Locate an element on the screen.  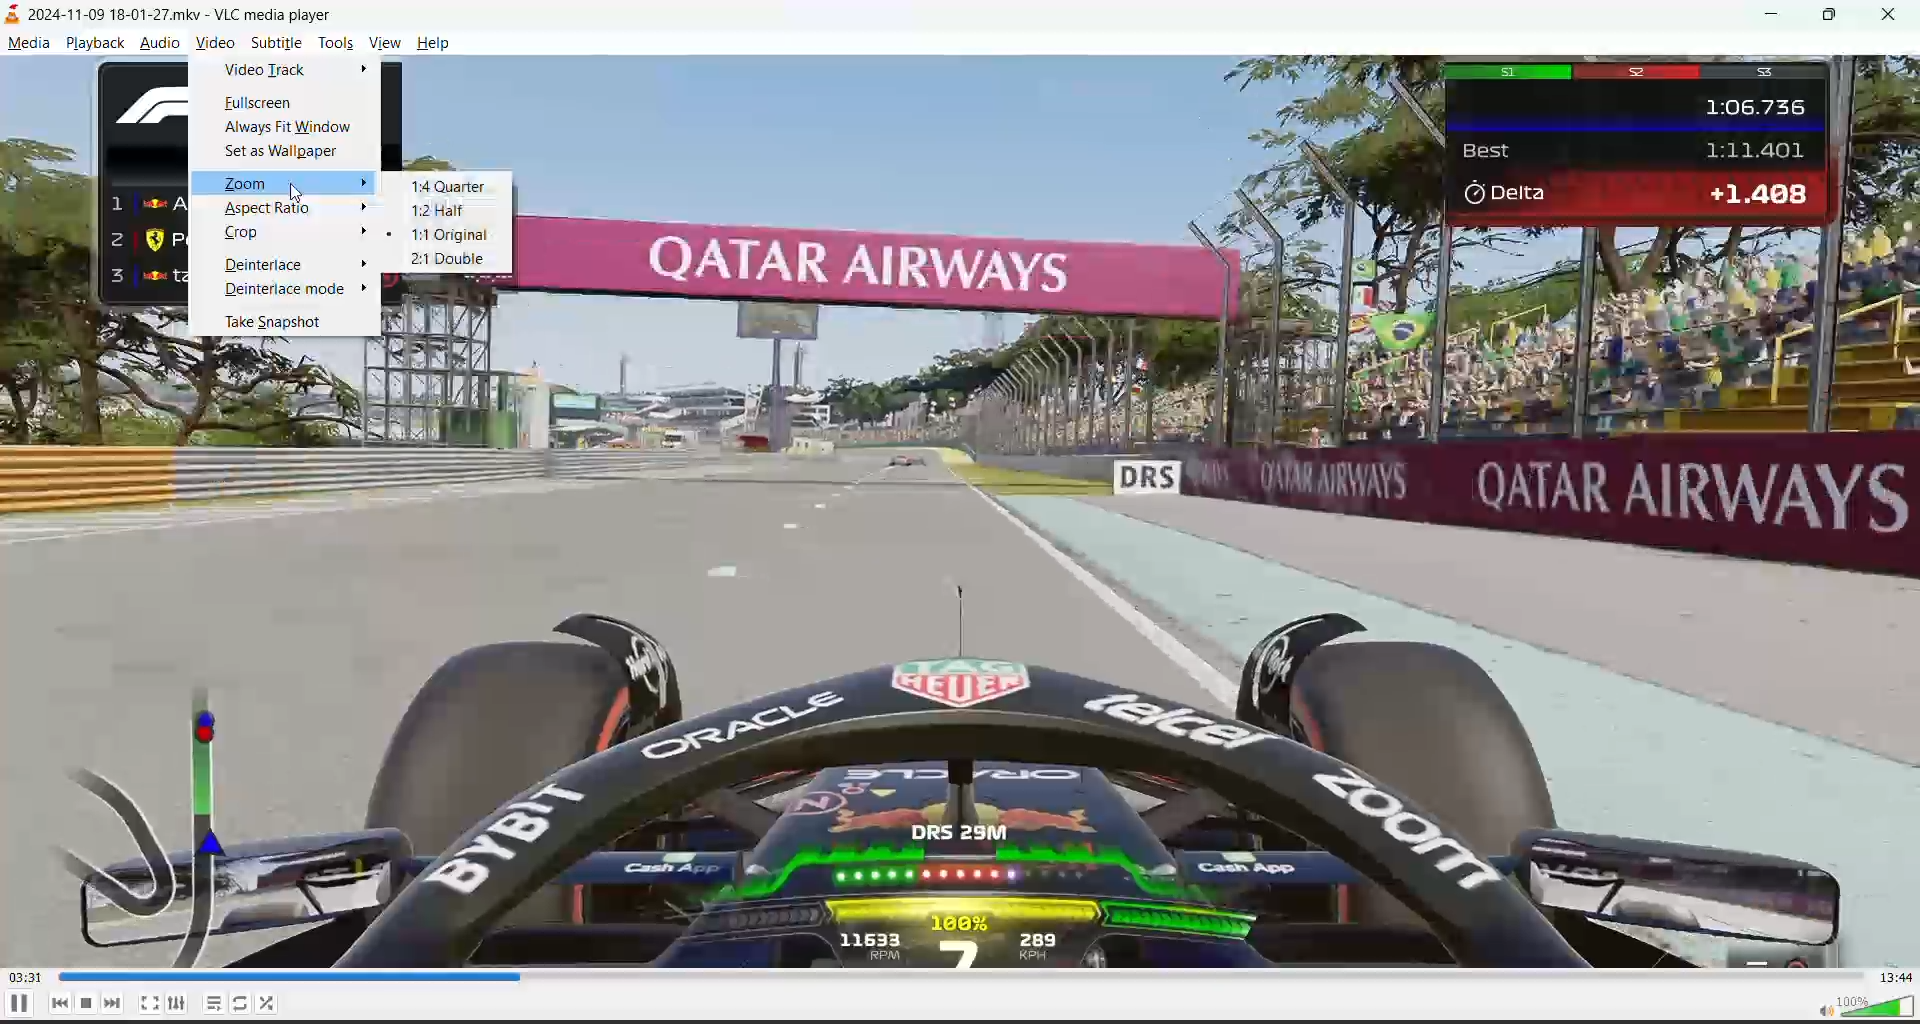
previous is located at coordinates (55, 1004).